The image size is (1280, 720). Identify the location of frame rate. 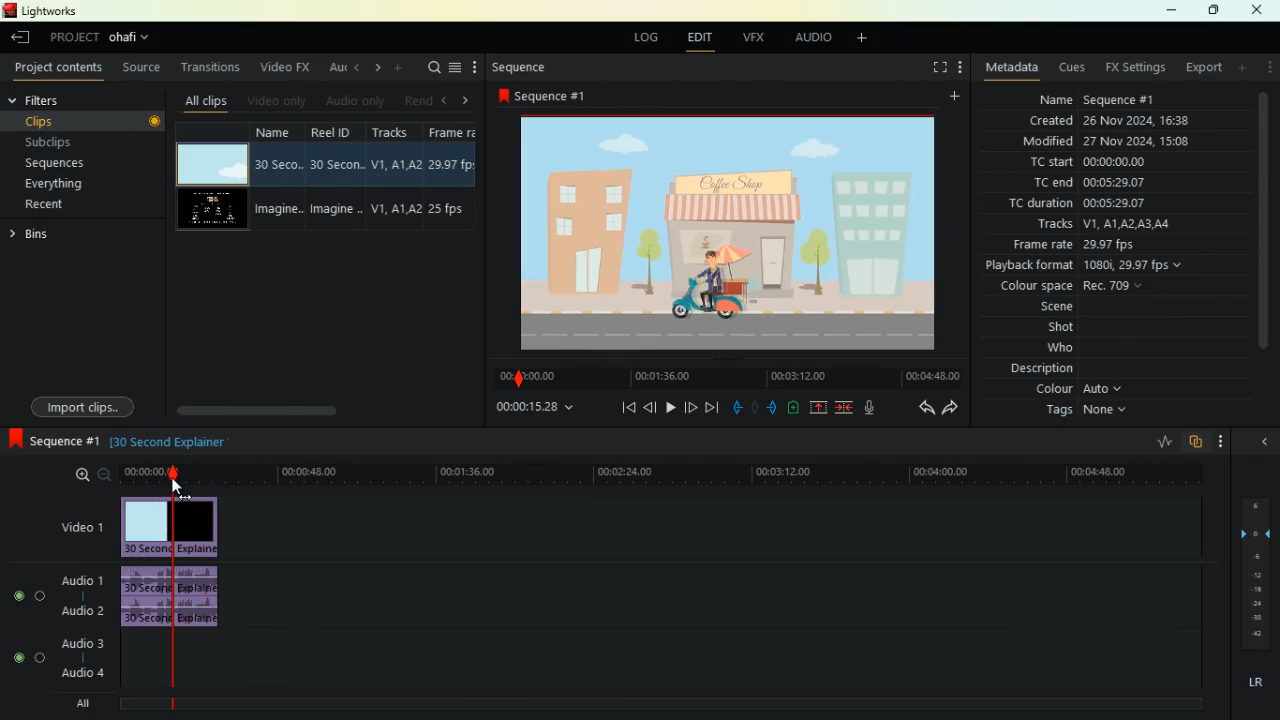
(1038, 245).